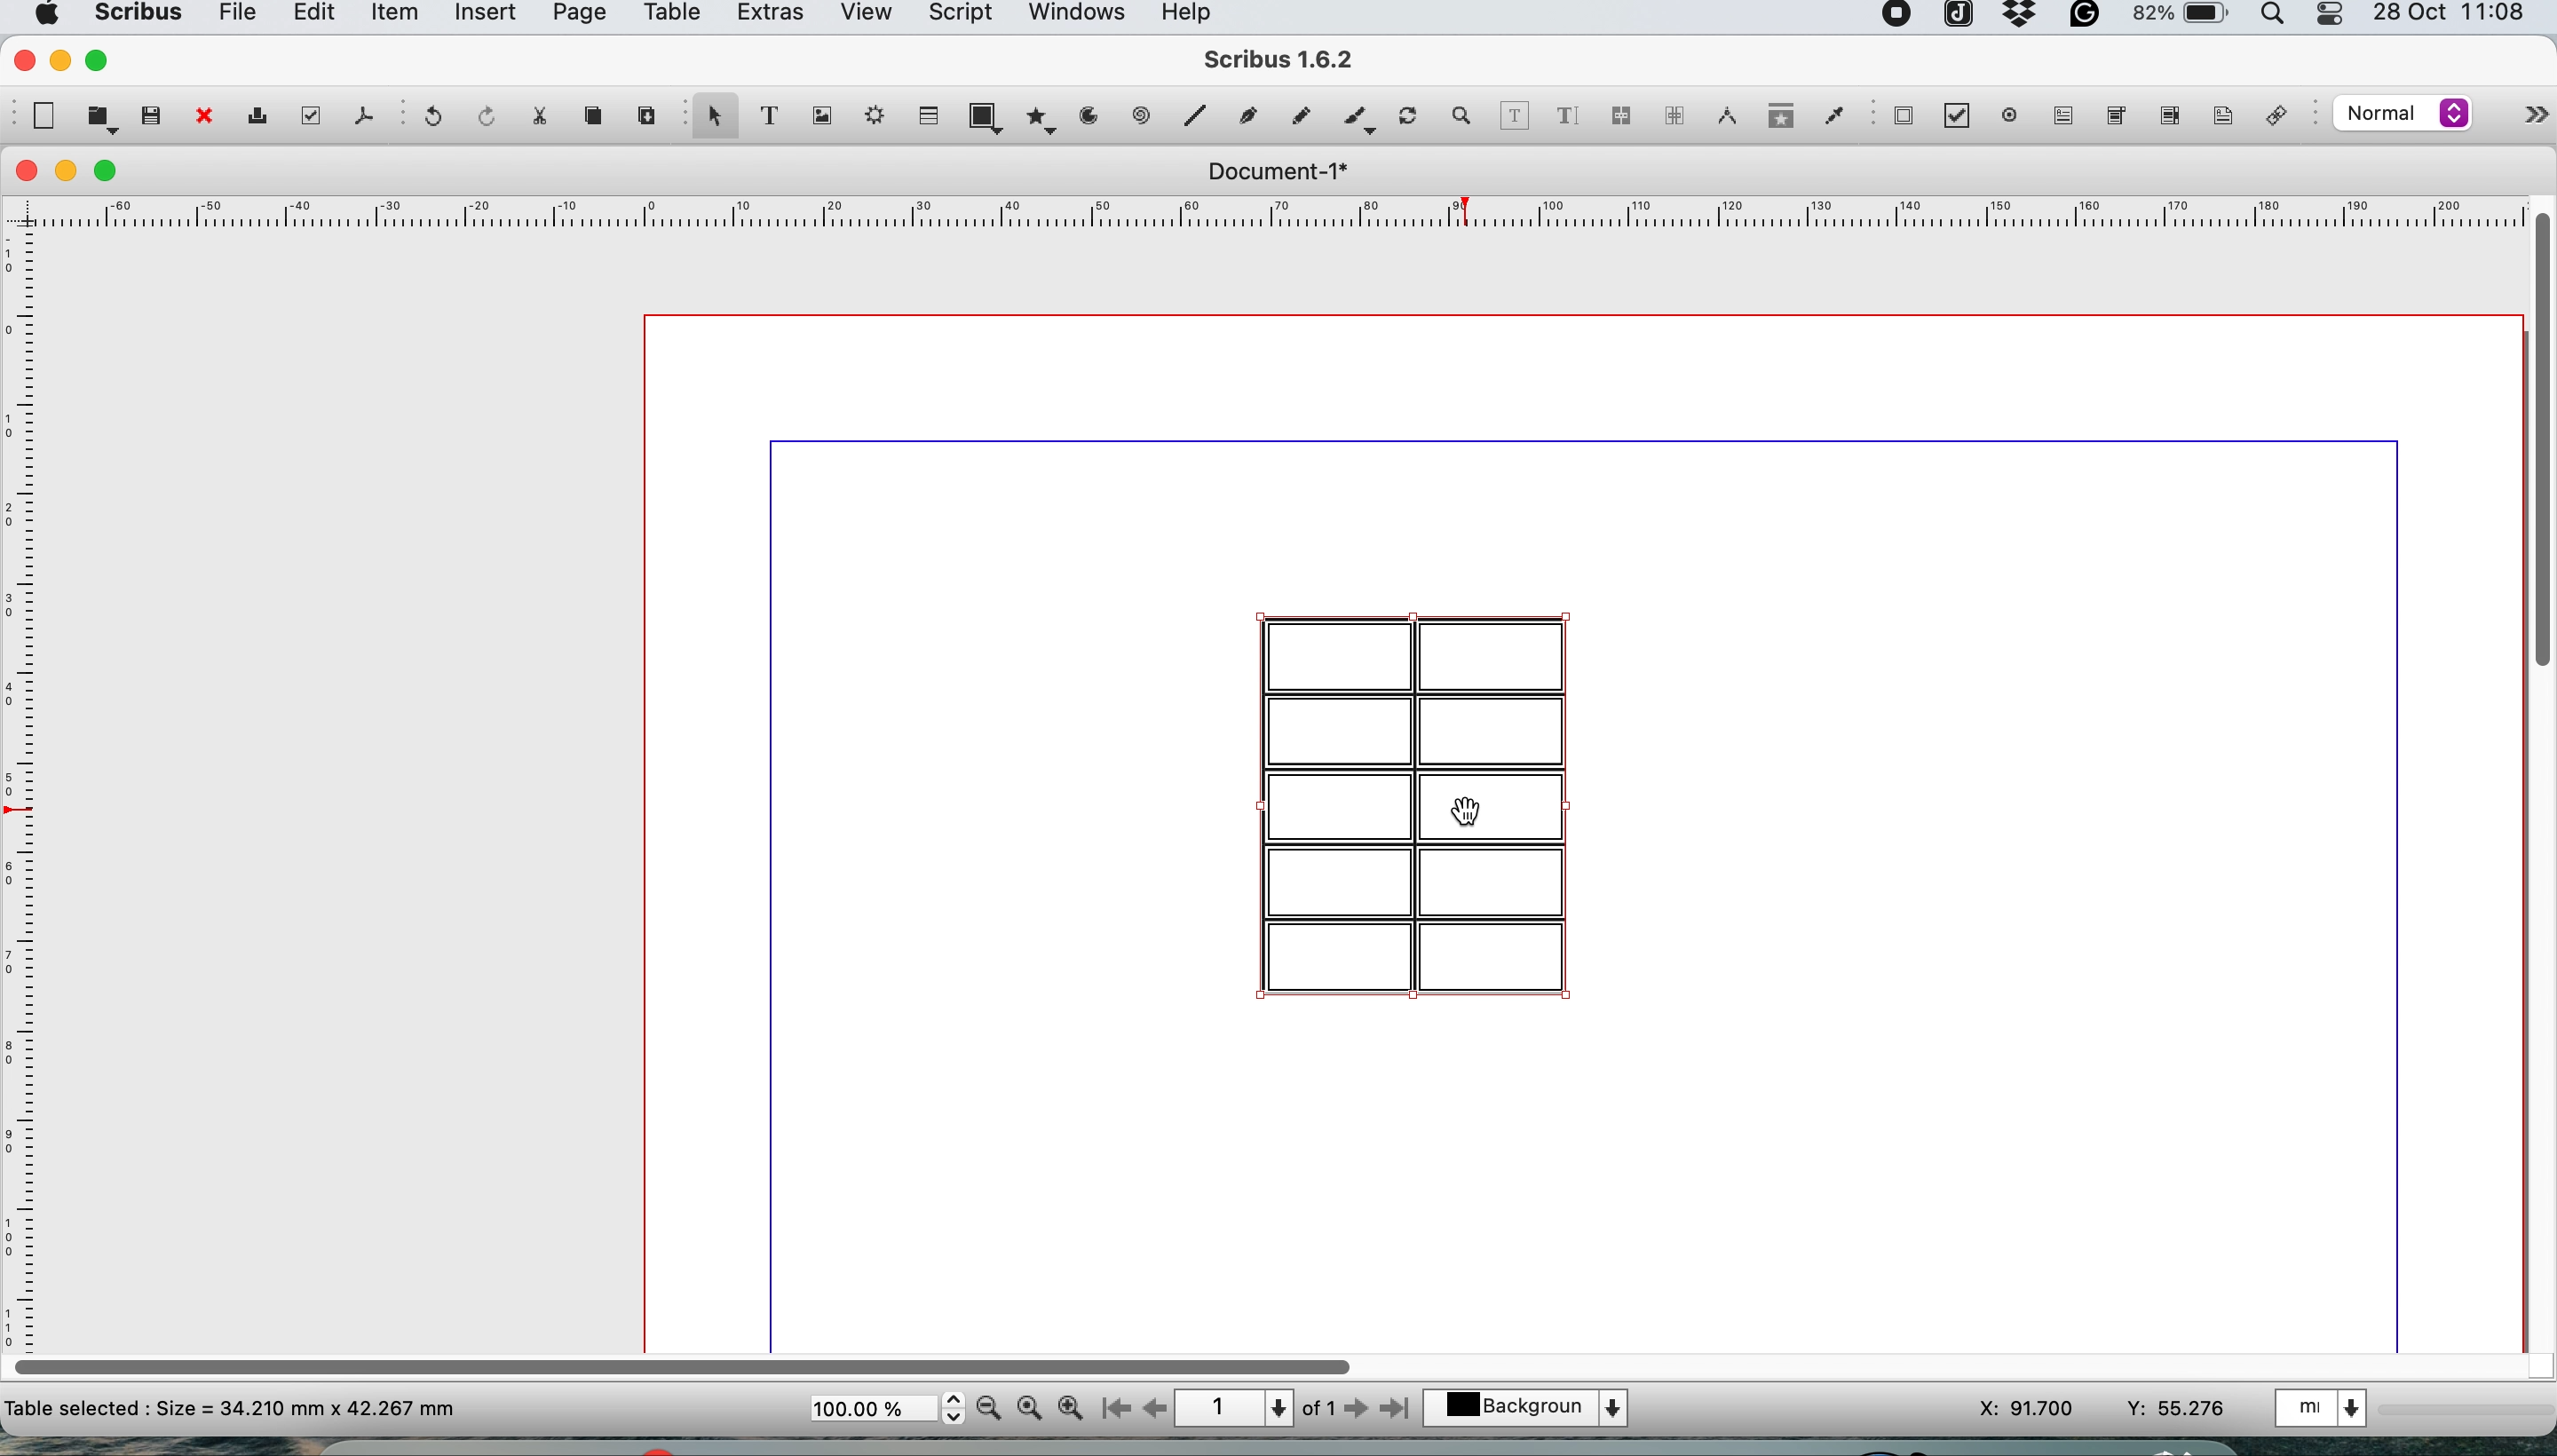 The width and height of the screenshot is (2557, 1456). I want to click on measurements, so click(1721, 116).